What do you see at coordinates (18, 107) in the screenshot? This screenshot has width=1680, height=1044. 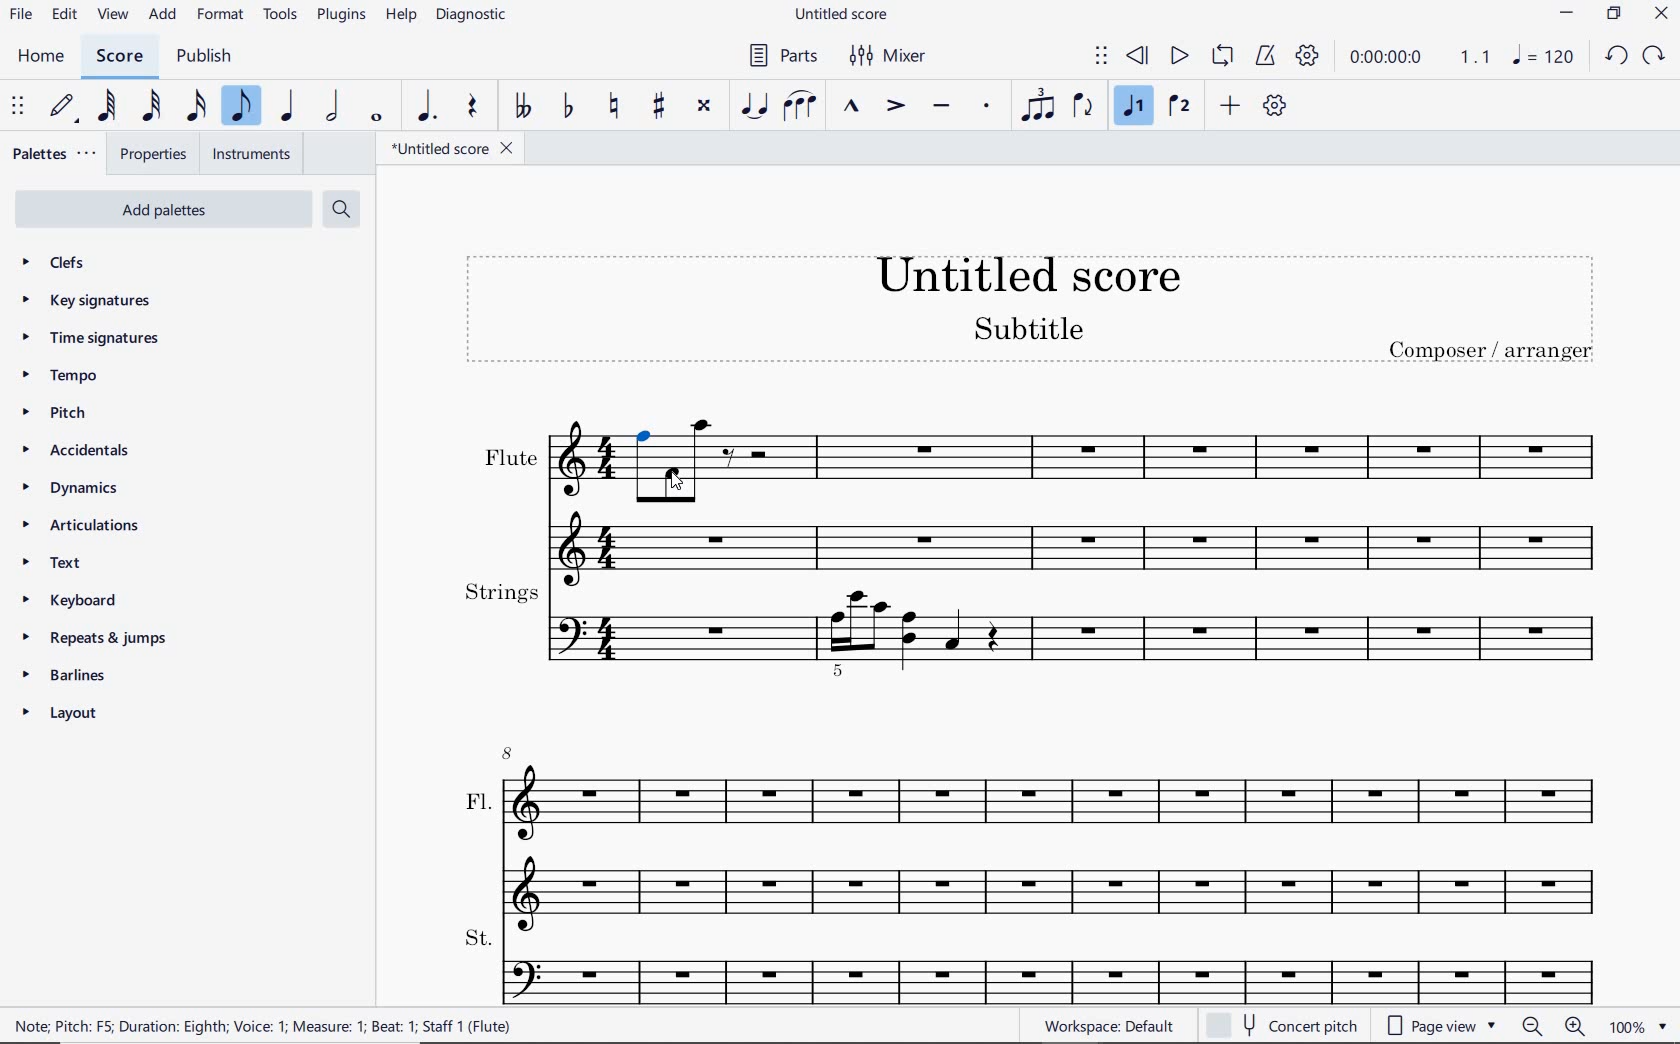 I see `SELECT TO MOVE` at bounding box center [18, 107].